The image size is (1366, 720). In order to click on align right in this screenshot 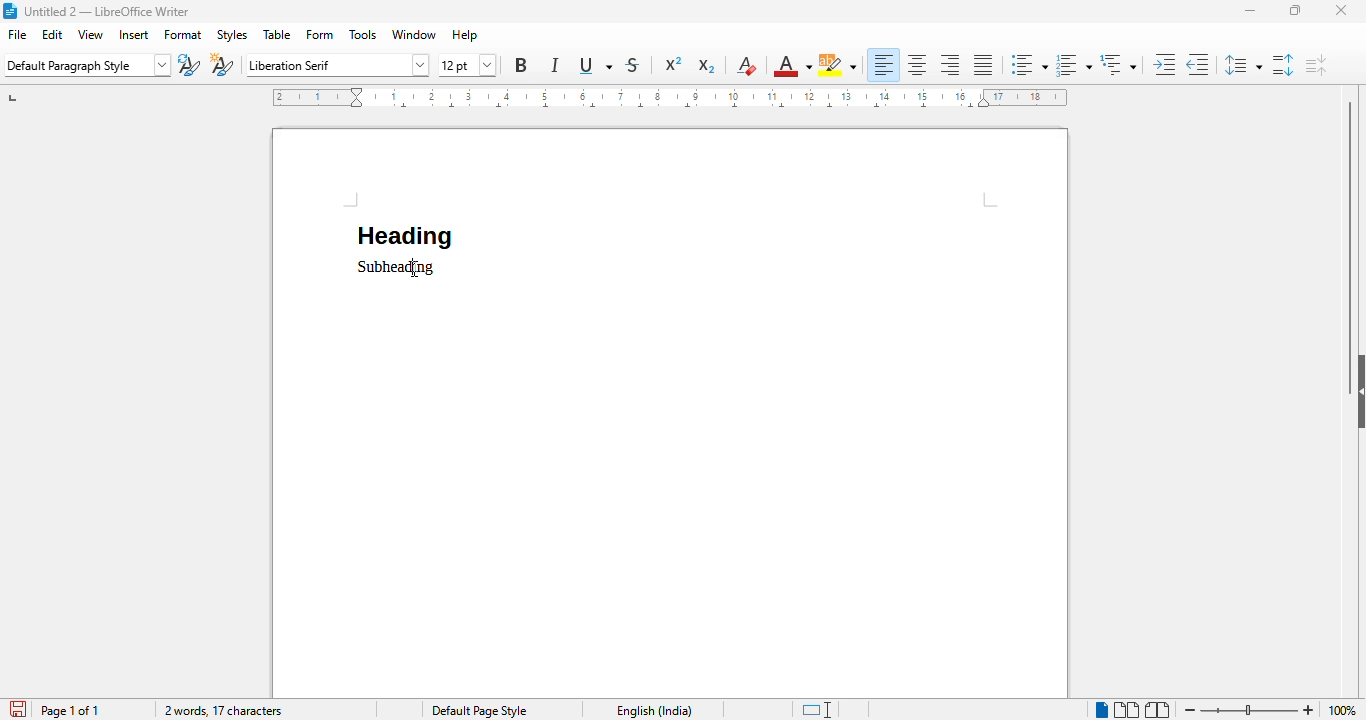, I will do `click(949, 66)`.